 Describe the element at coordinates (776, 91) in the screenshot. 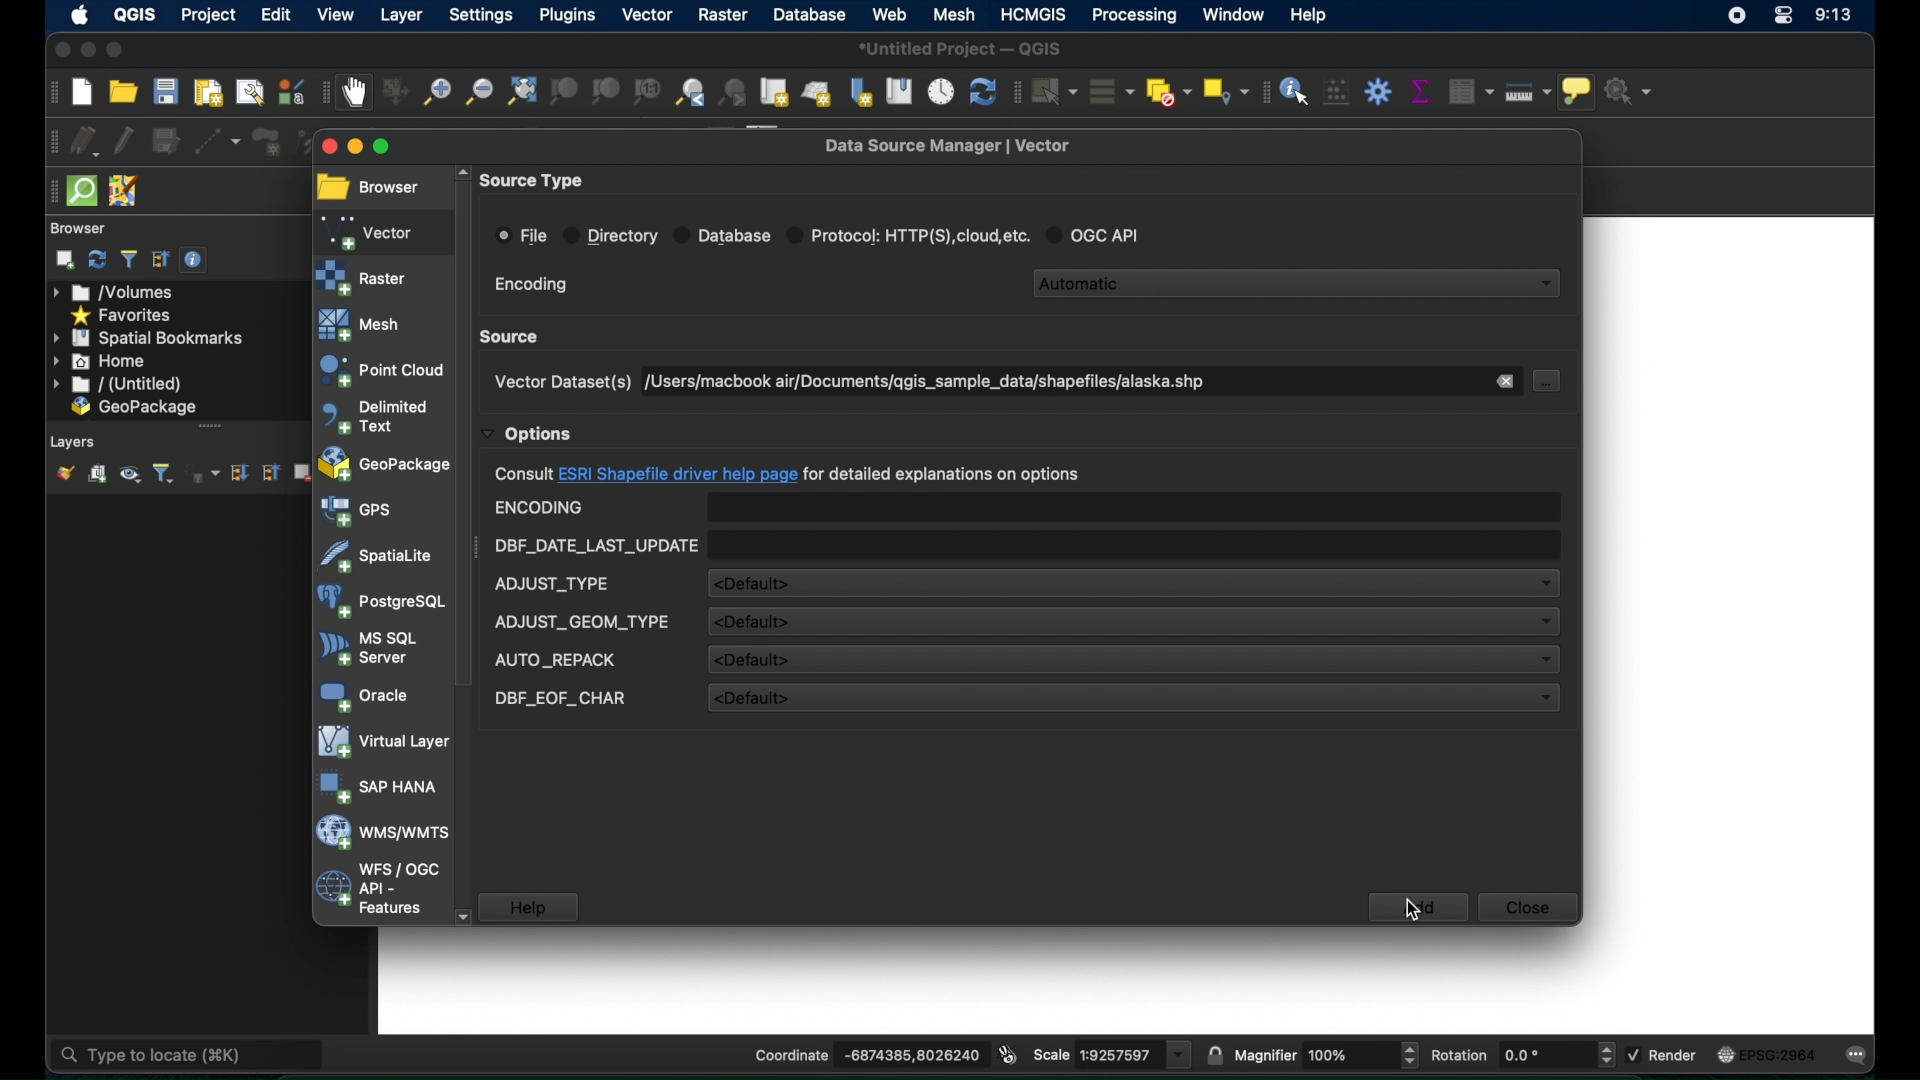

I see `new map view` at that location.